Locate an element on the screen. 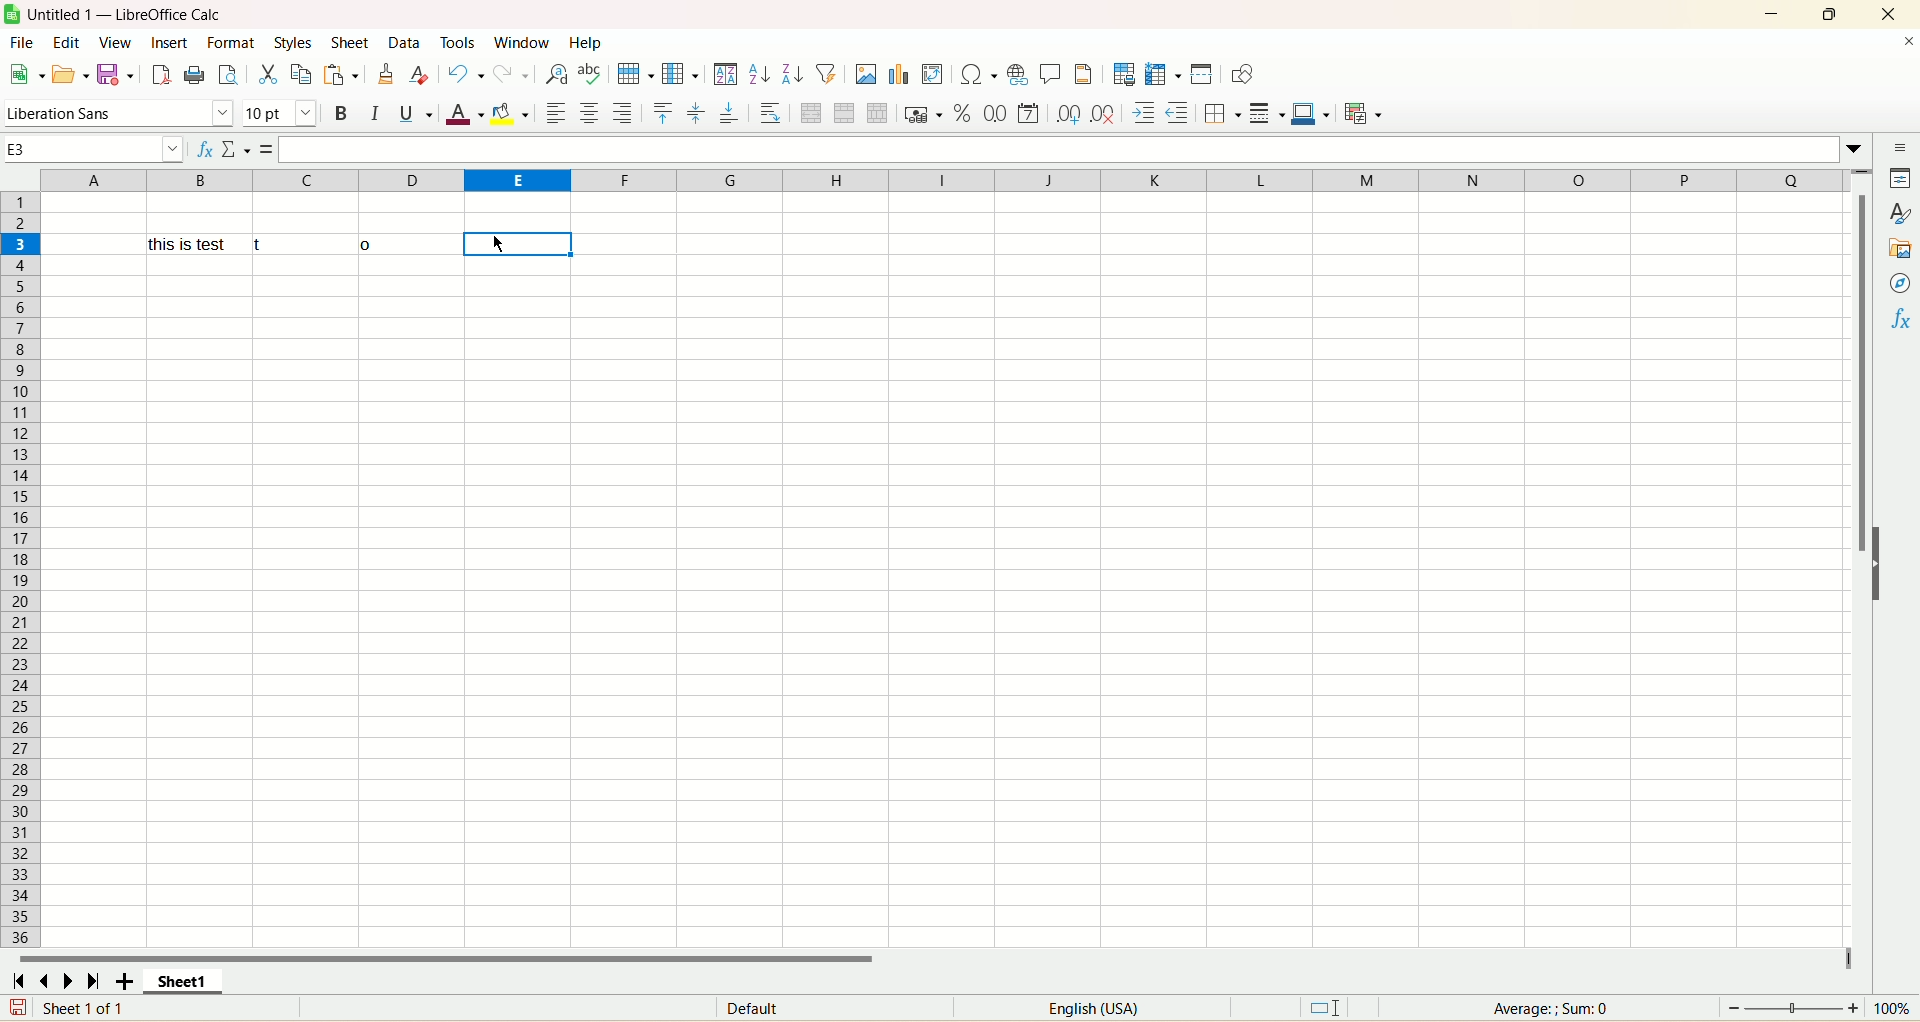  border color is located at coordinates (1309, 113).